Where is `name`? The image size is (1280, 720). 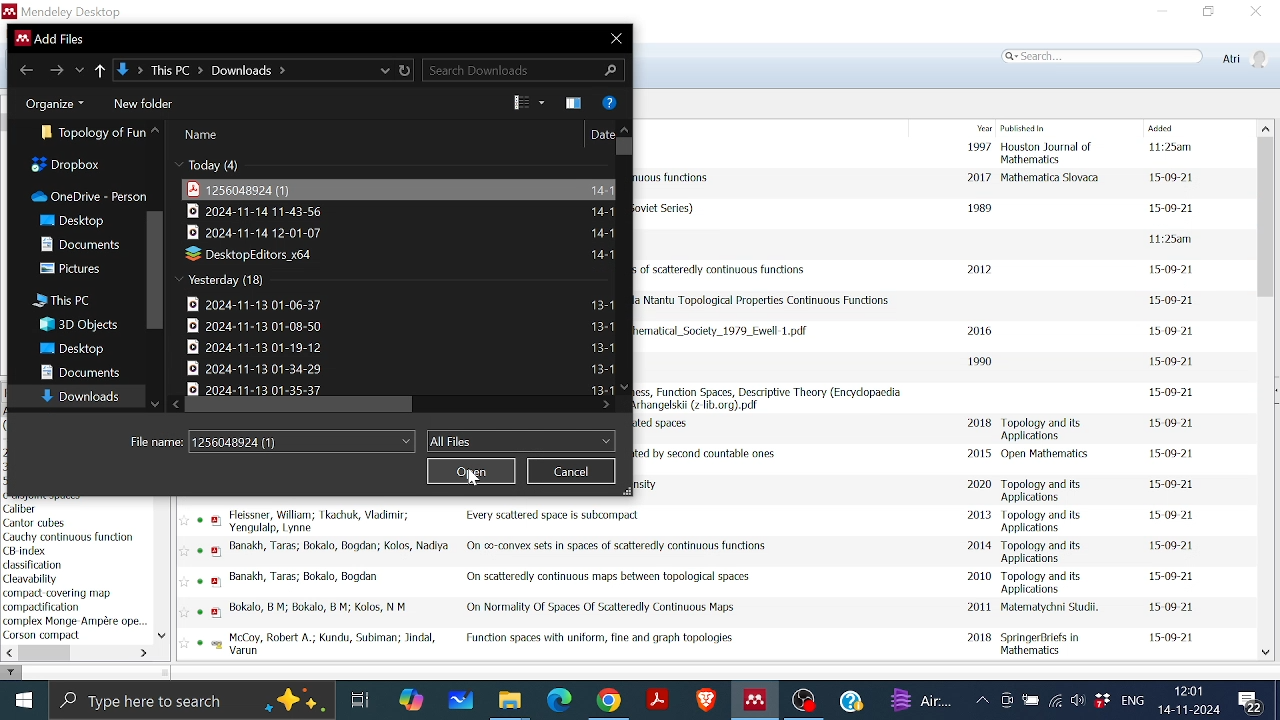
name is located at coordinates (212, 135).